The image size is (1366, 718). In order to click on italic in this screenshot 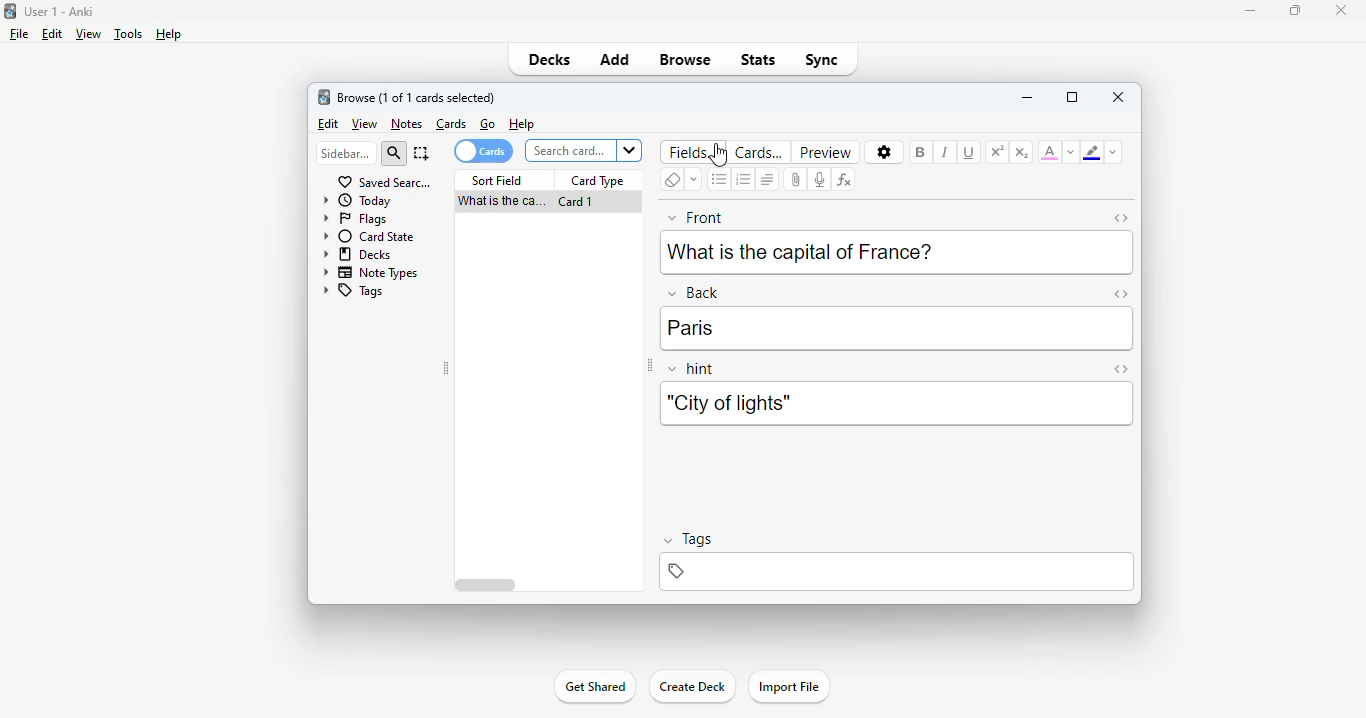, I will do `click(944, 152)`.